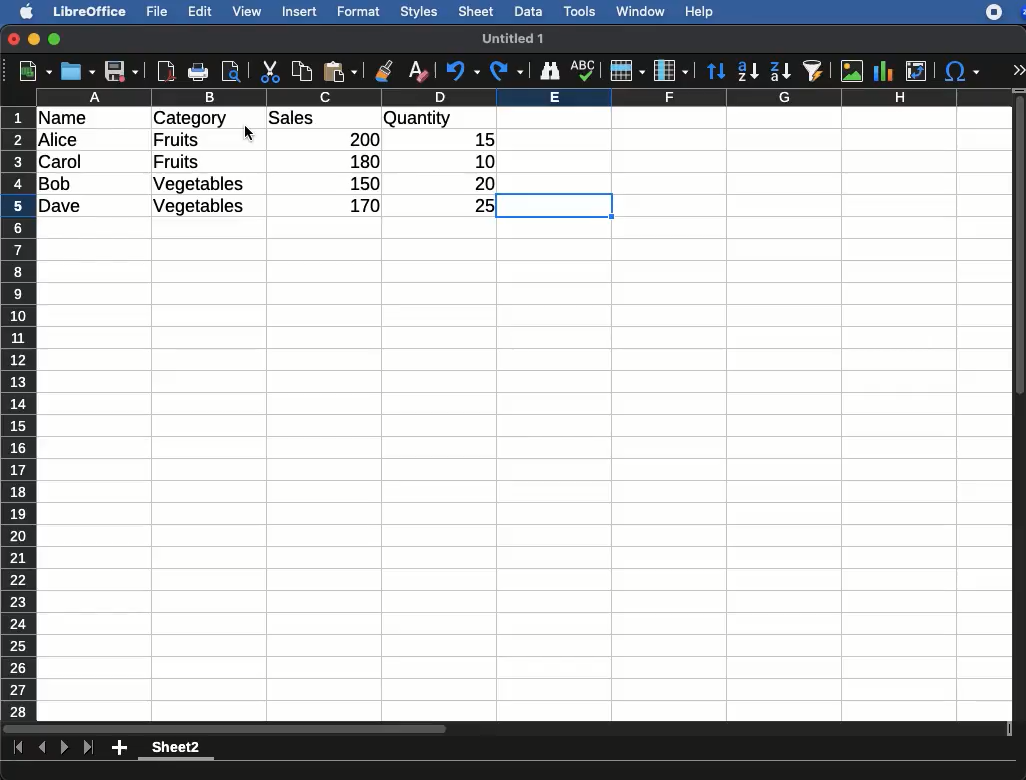 This screenshot has width=1026, height=780. Describe the element at coordinates (176, 750) in the screenshot. I see `sheet 2` at that location.